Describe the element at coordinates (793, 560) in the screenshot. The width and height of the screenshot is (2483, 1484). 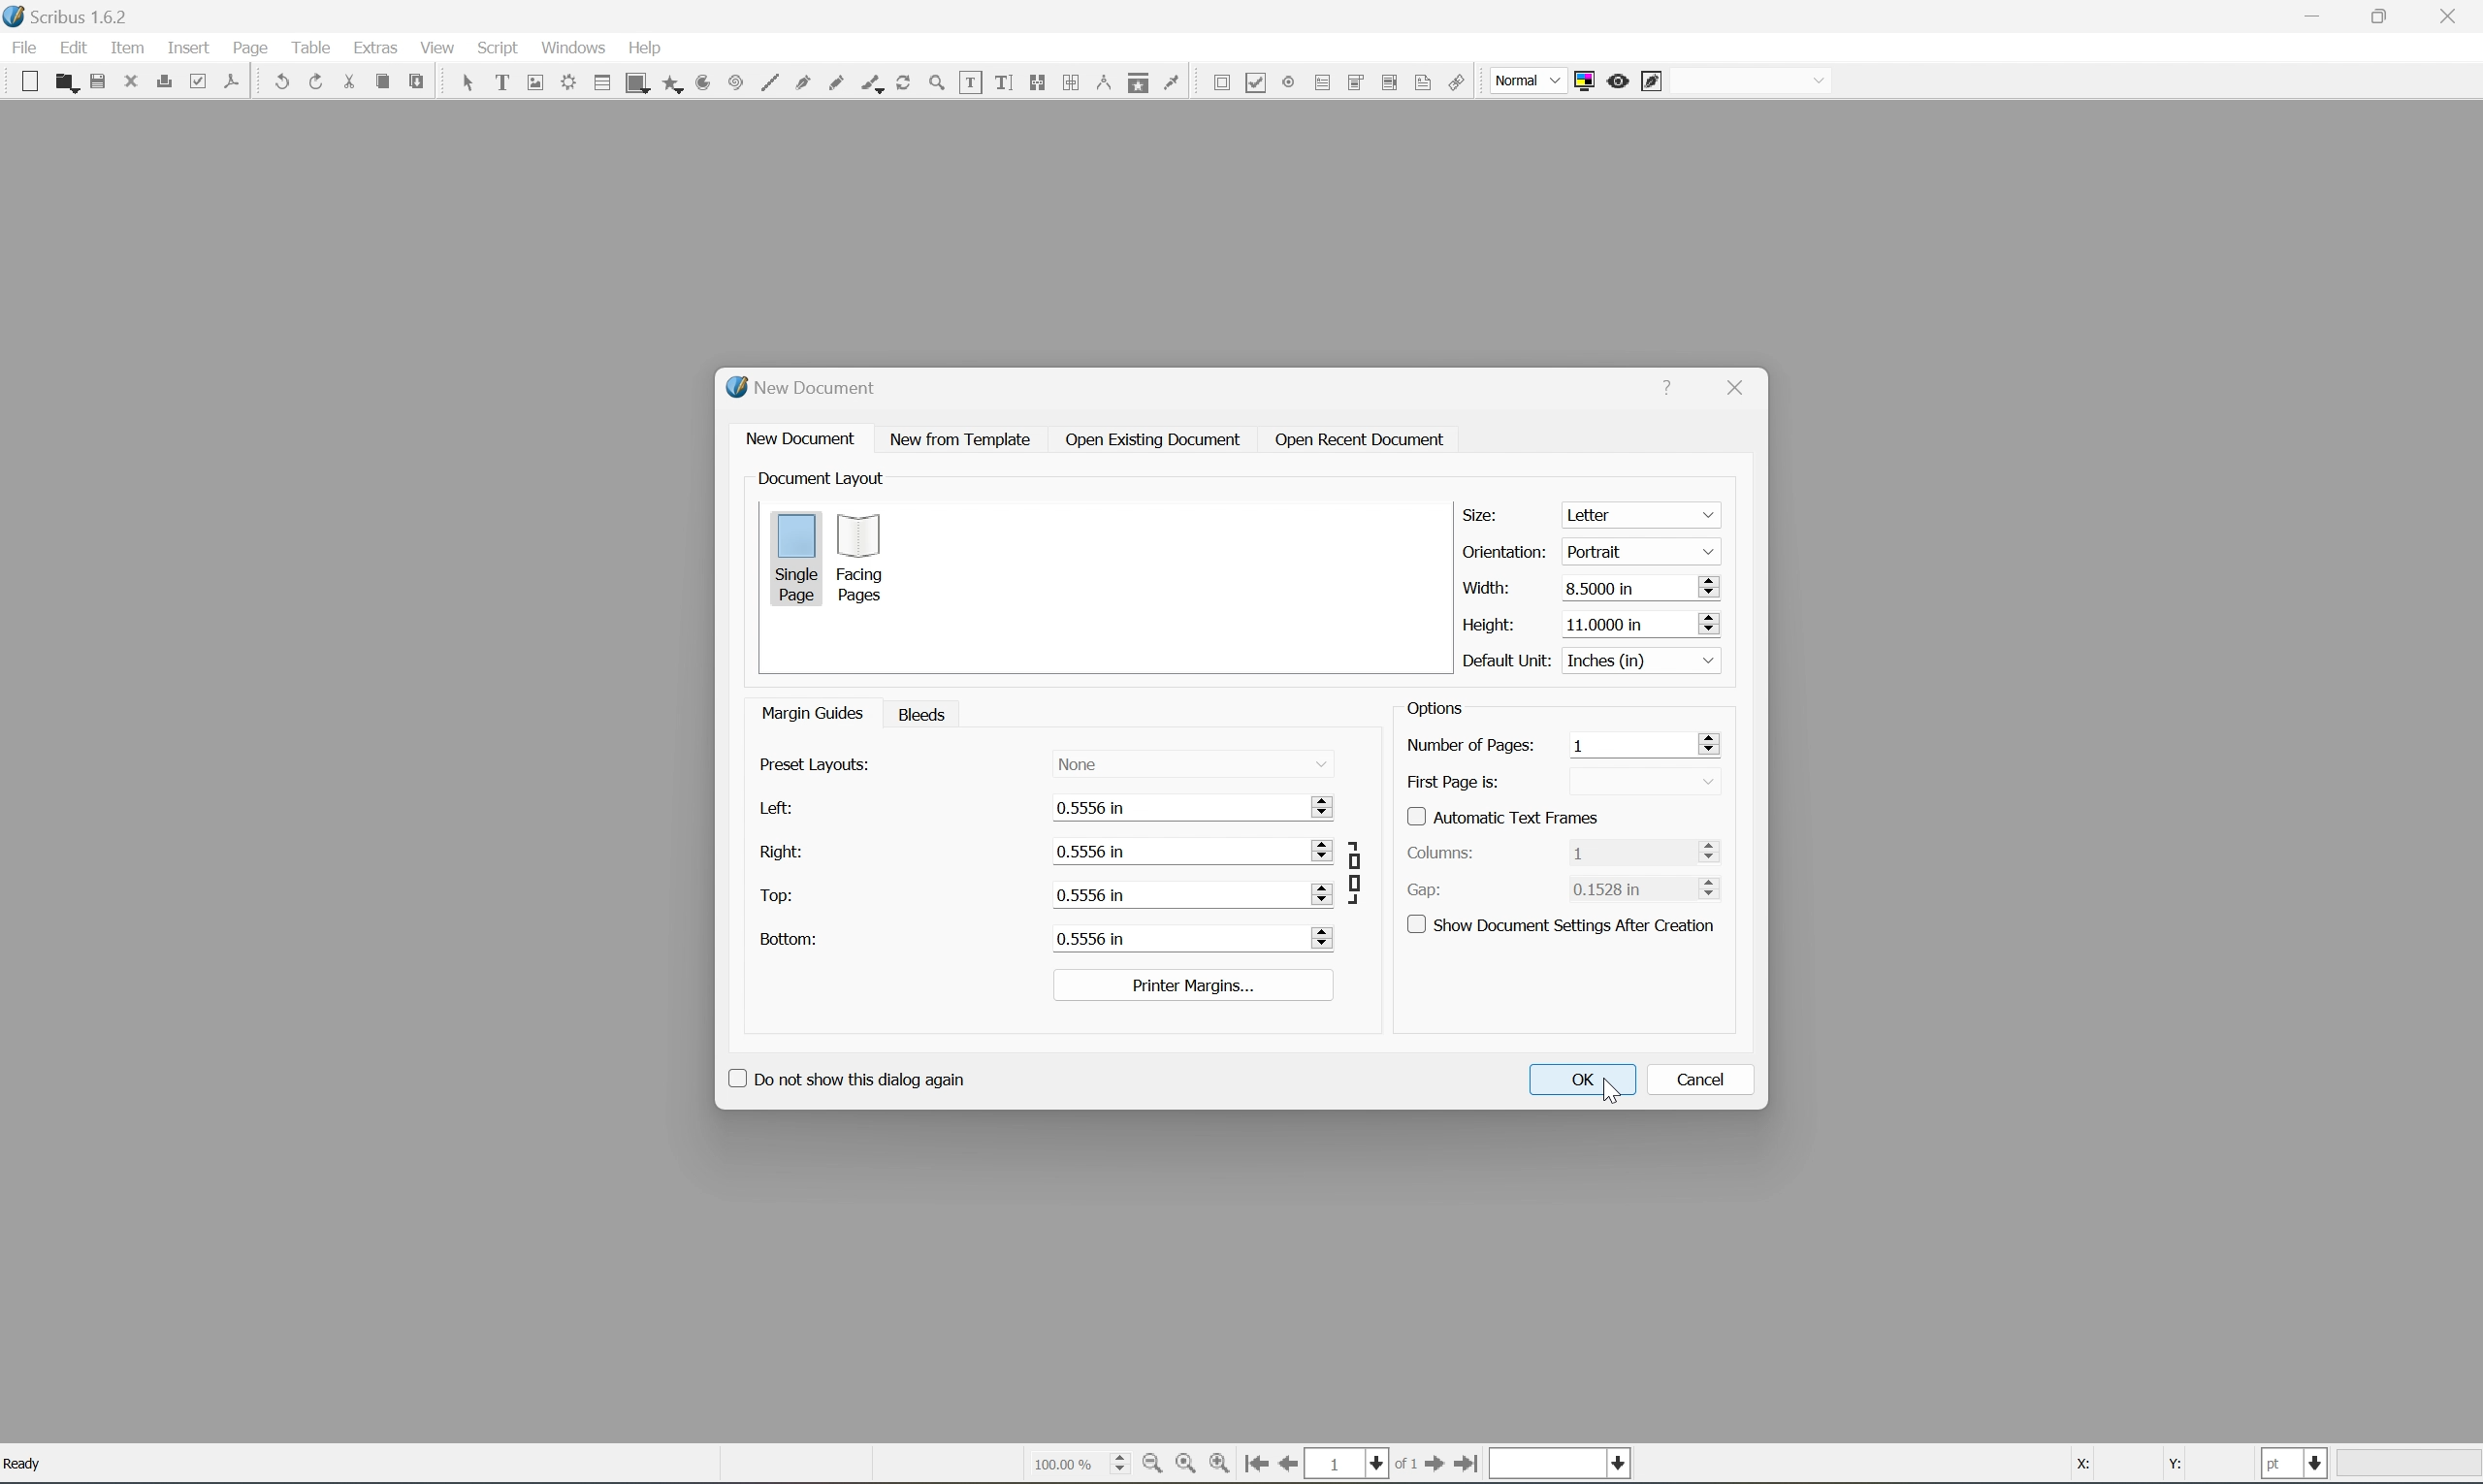
I see `single page` at that location.